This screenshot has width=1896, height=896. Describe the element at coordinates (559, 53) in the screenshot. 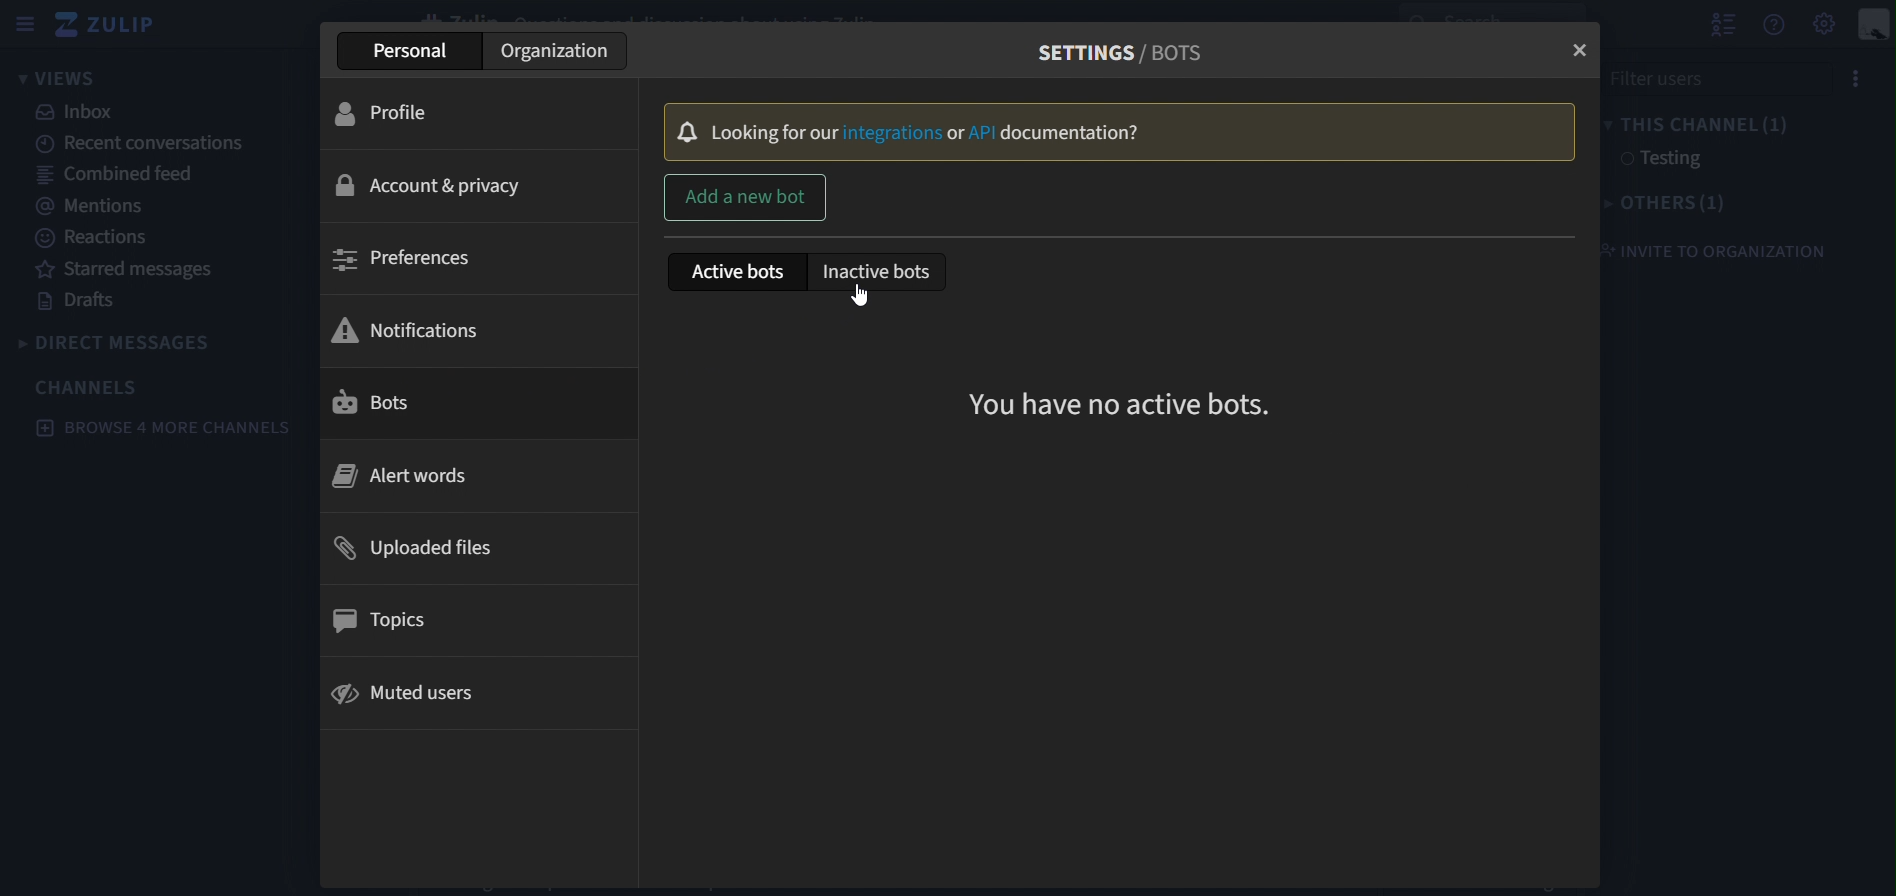

I see `organization` at that location.